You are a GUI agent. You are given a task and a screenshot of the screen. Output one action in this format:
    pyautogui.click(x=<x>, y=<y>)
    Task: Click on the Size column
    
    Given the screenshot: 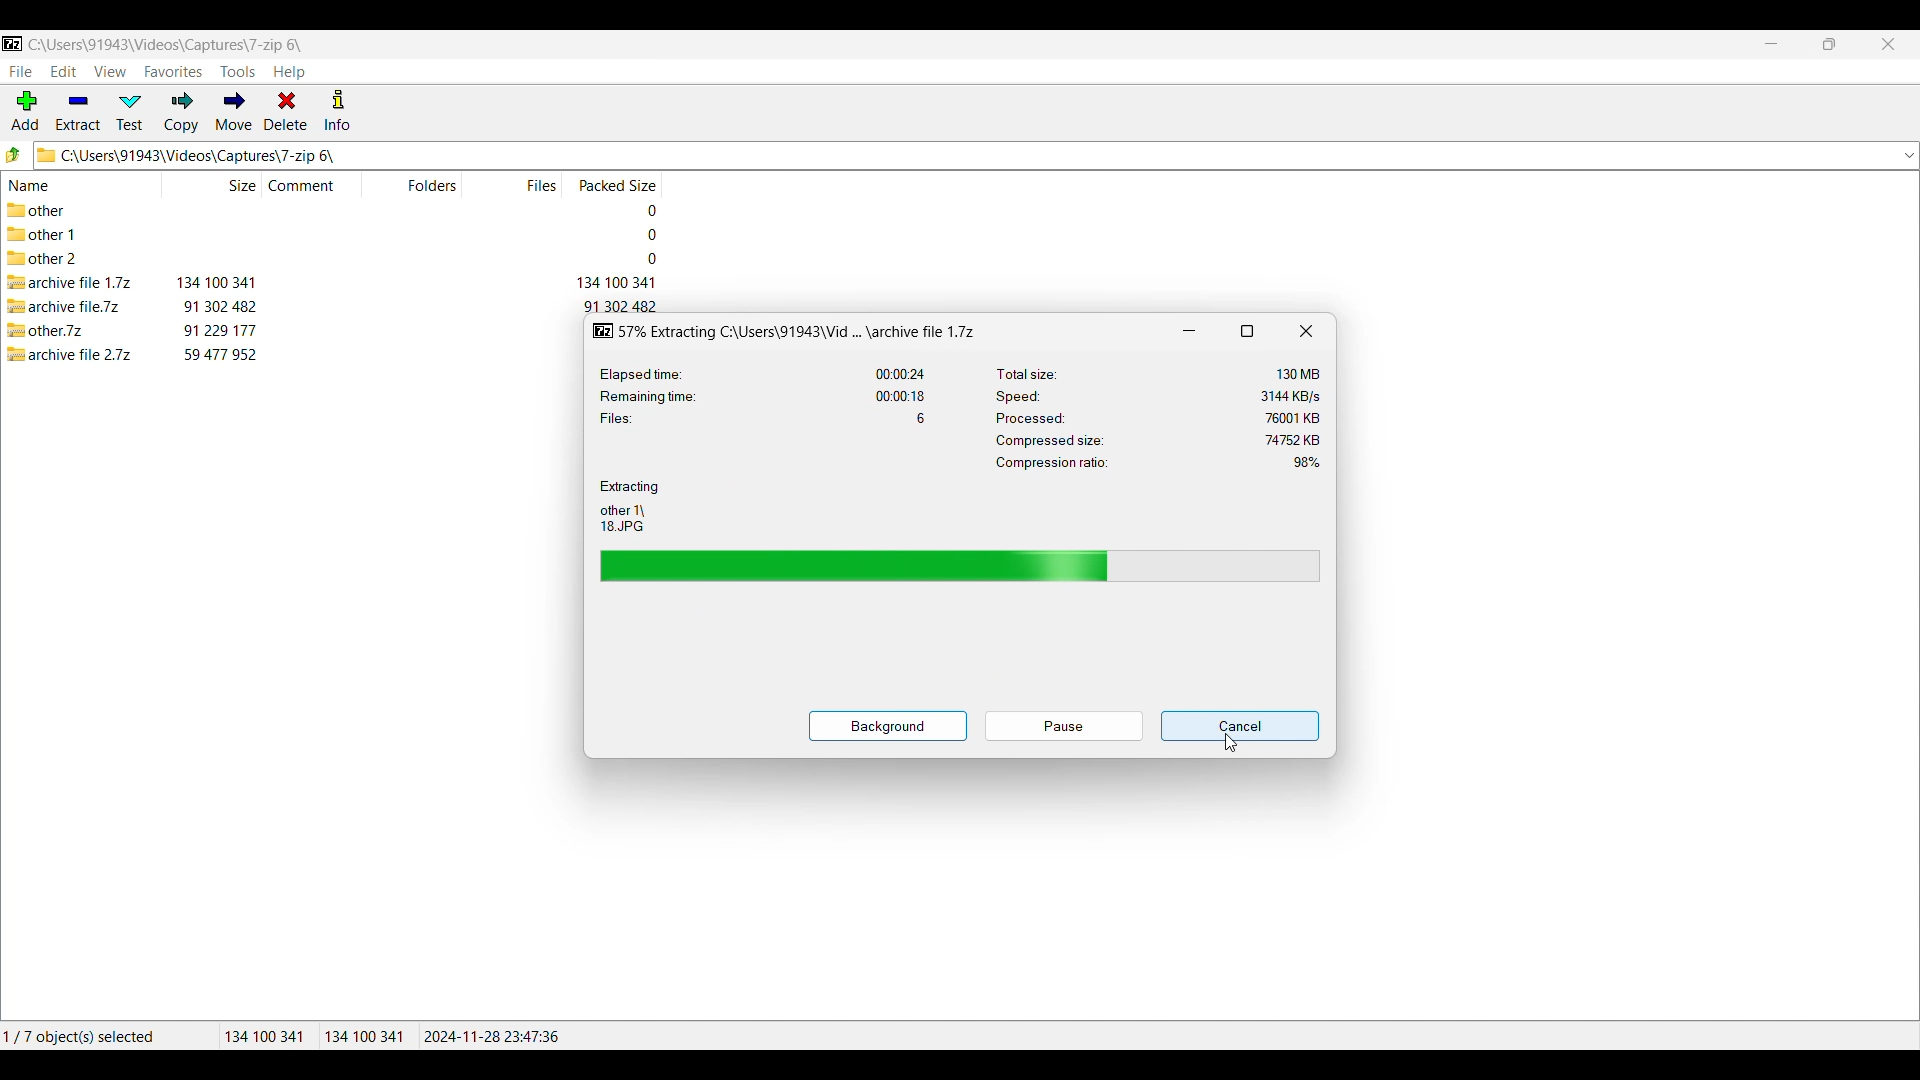 What is the action you would take?
    pyautogui.click(x=210, y=185)
    